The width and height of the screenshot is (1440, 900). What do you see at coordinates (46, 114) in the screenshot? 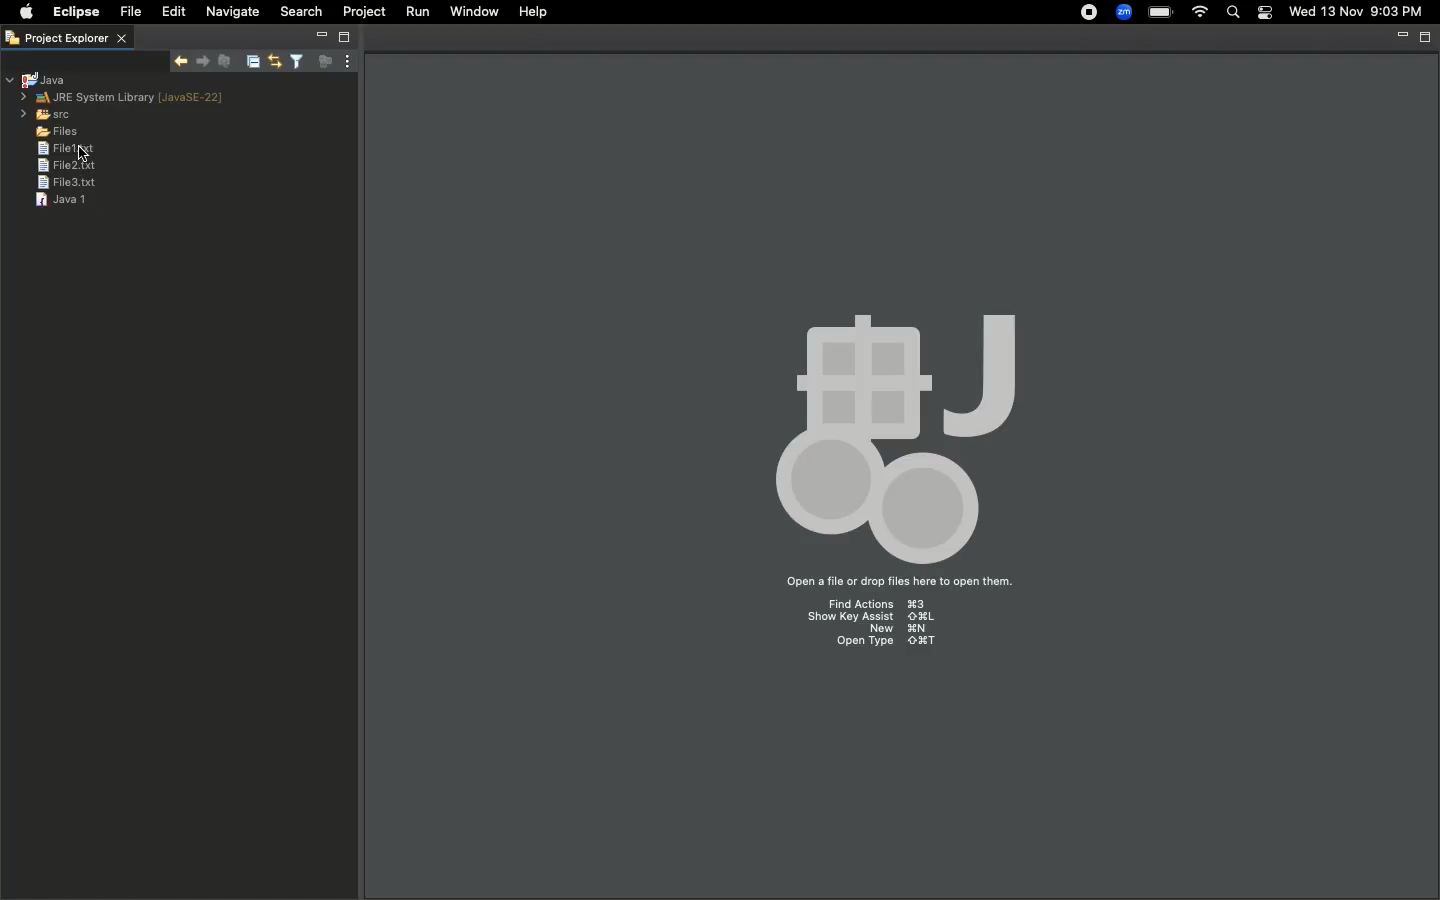
I see `src` at bounding box center [46, 114].